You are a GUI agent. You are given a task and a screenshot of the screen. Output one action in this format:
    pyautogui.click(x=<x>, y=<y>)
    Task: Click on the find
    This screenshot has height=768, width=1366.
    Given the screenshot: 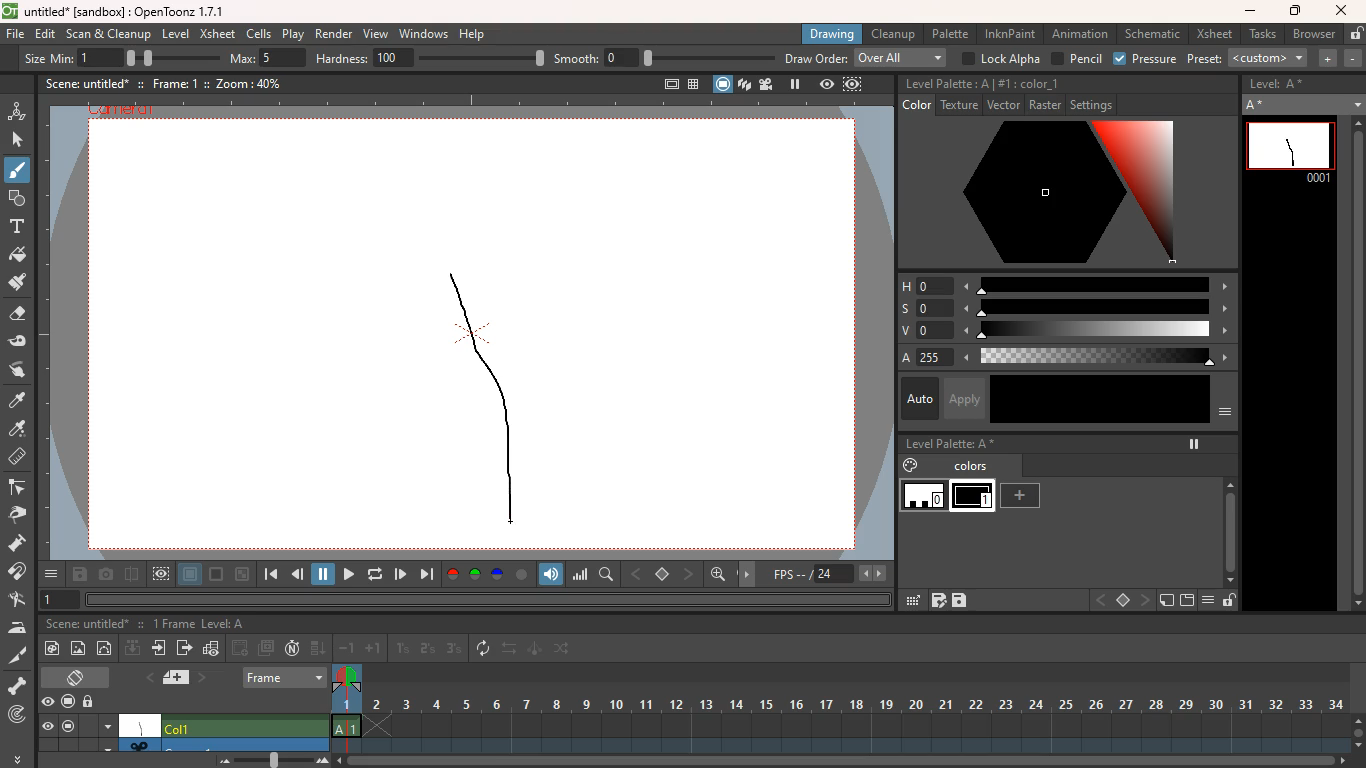 What is the action you would take?
    pyautogui.click(x=608, y=575)
    